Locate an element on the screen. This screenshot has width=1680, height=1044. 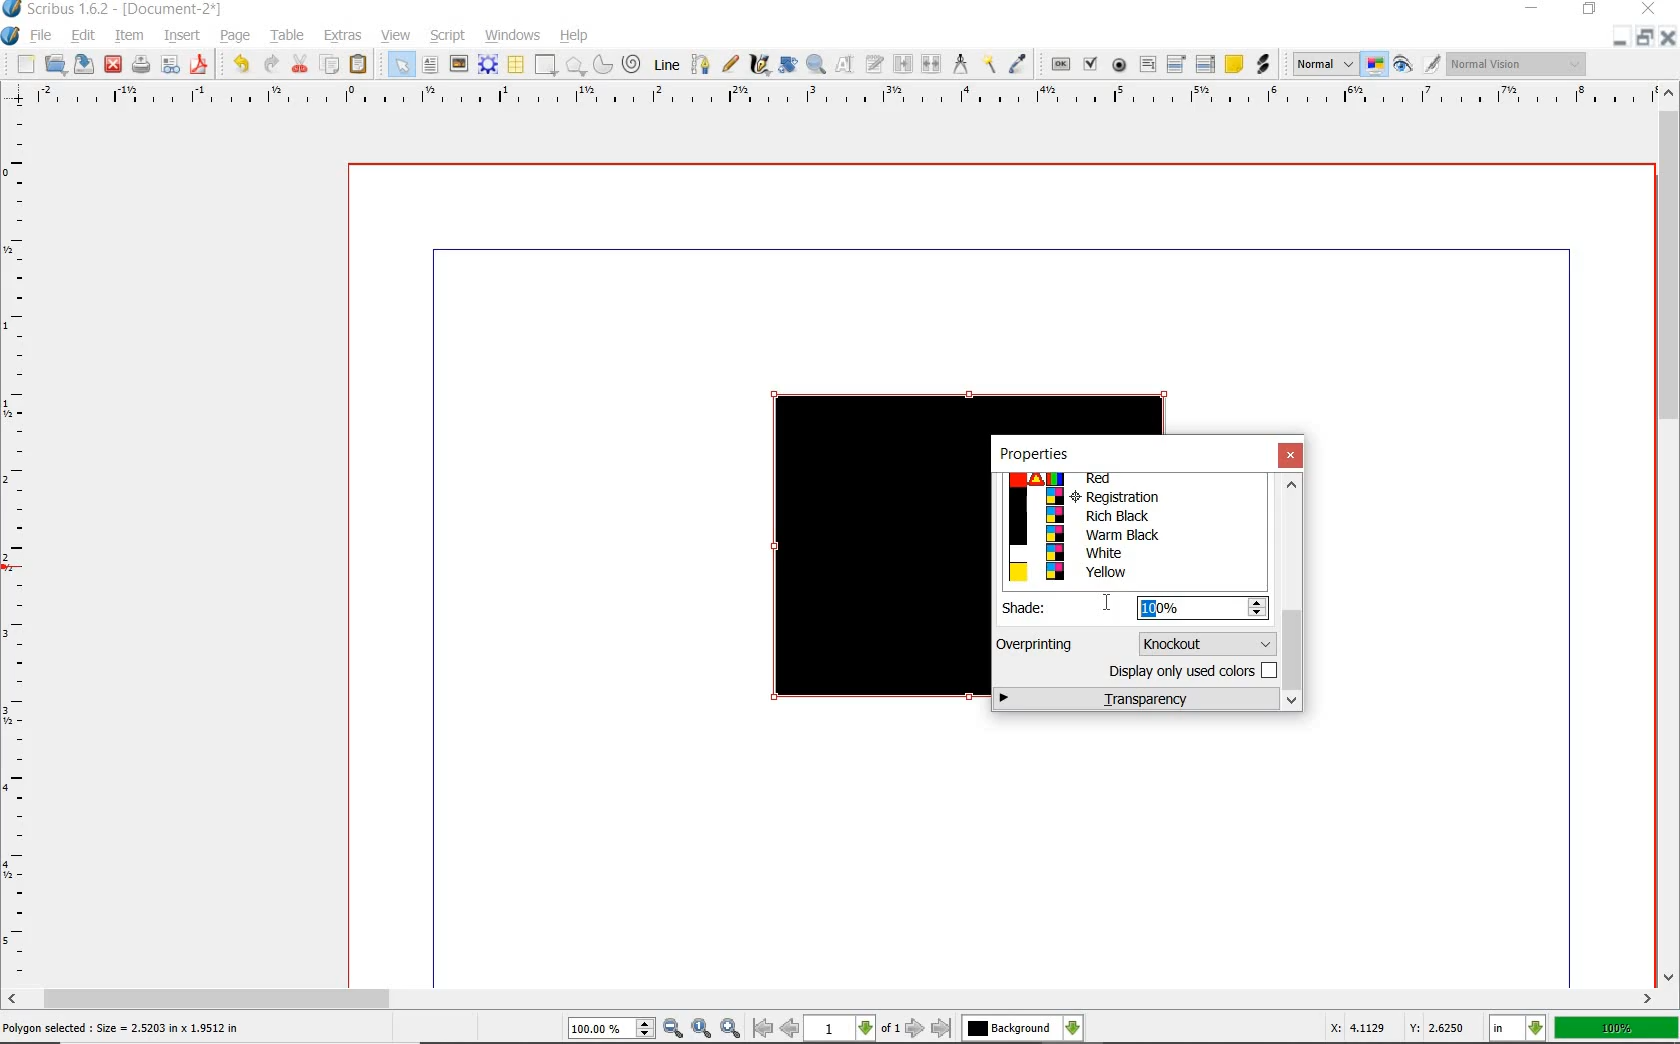
script is located at coordinates (449, 36).